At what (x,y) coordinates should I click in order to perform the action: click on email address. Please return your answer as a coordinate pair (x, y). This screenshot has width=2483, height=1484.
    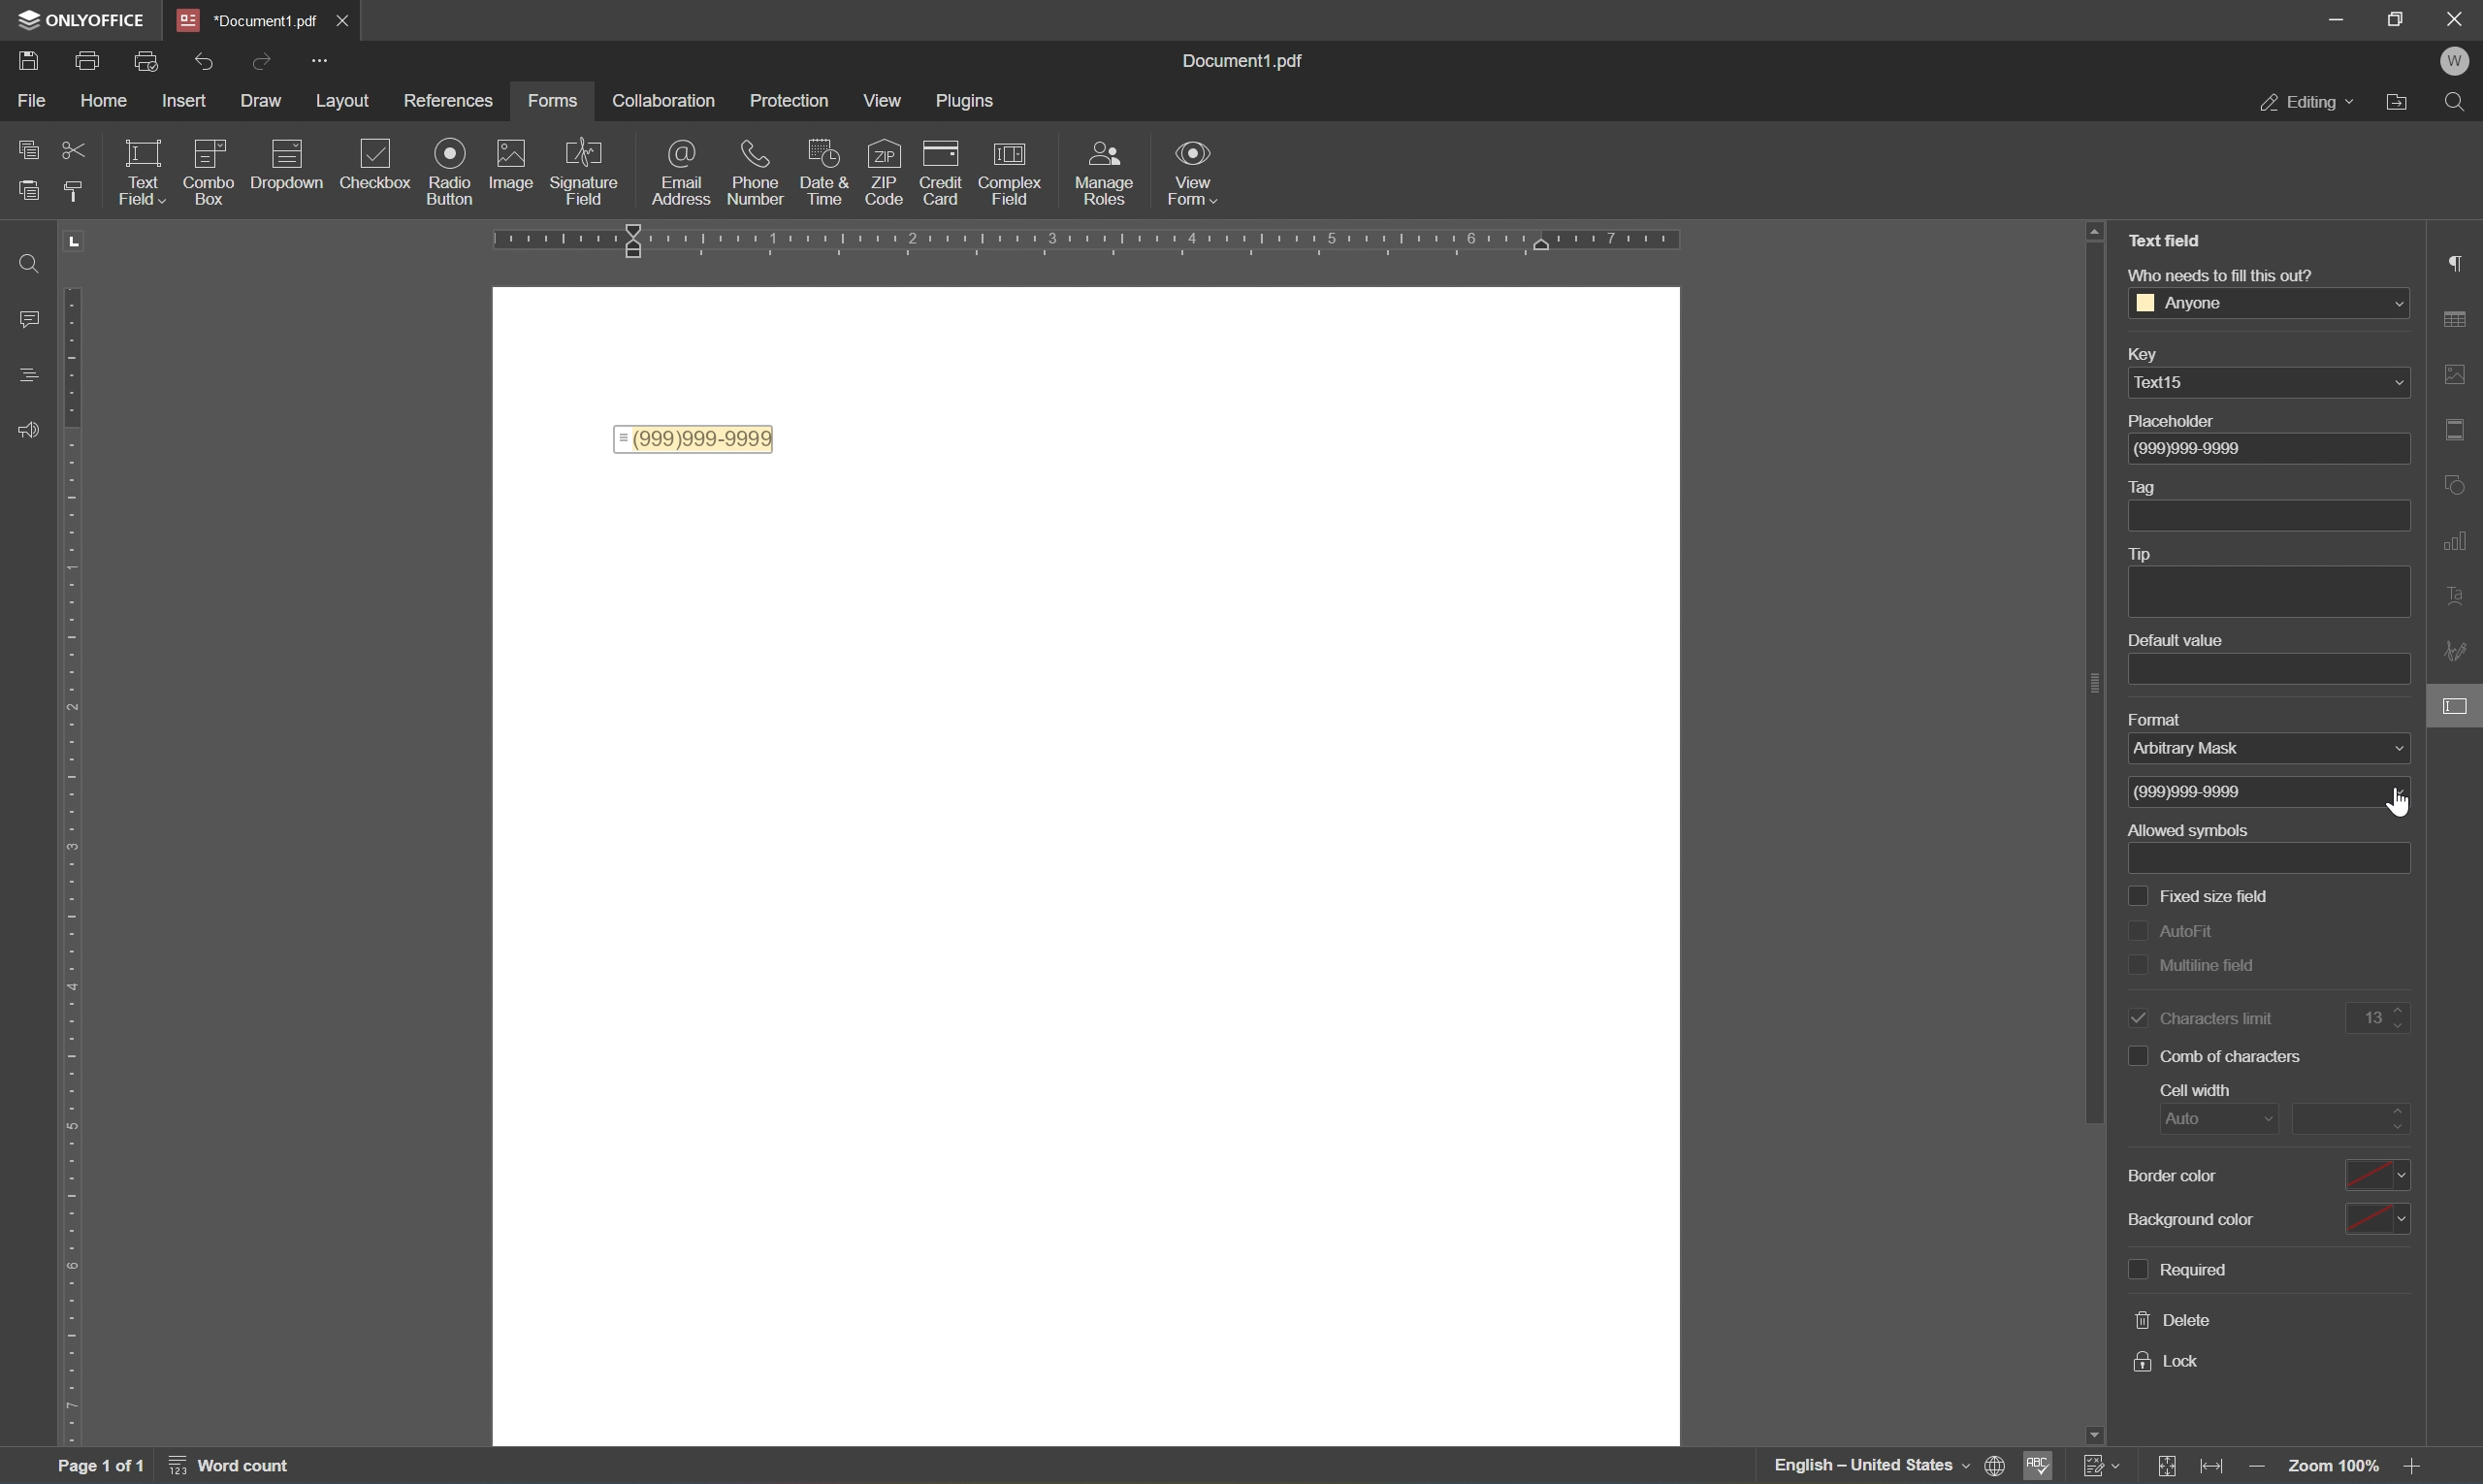
    Looking at the image, I should click on (680, 175).